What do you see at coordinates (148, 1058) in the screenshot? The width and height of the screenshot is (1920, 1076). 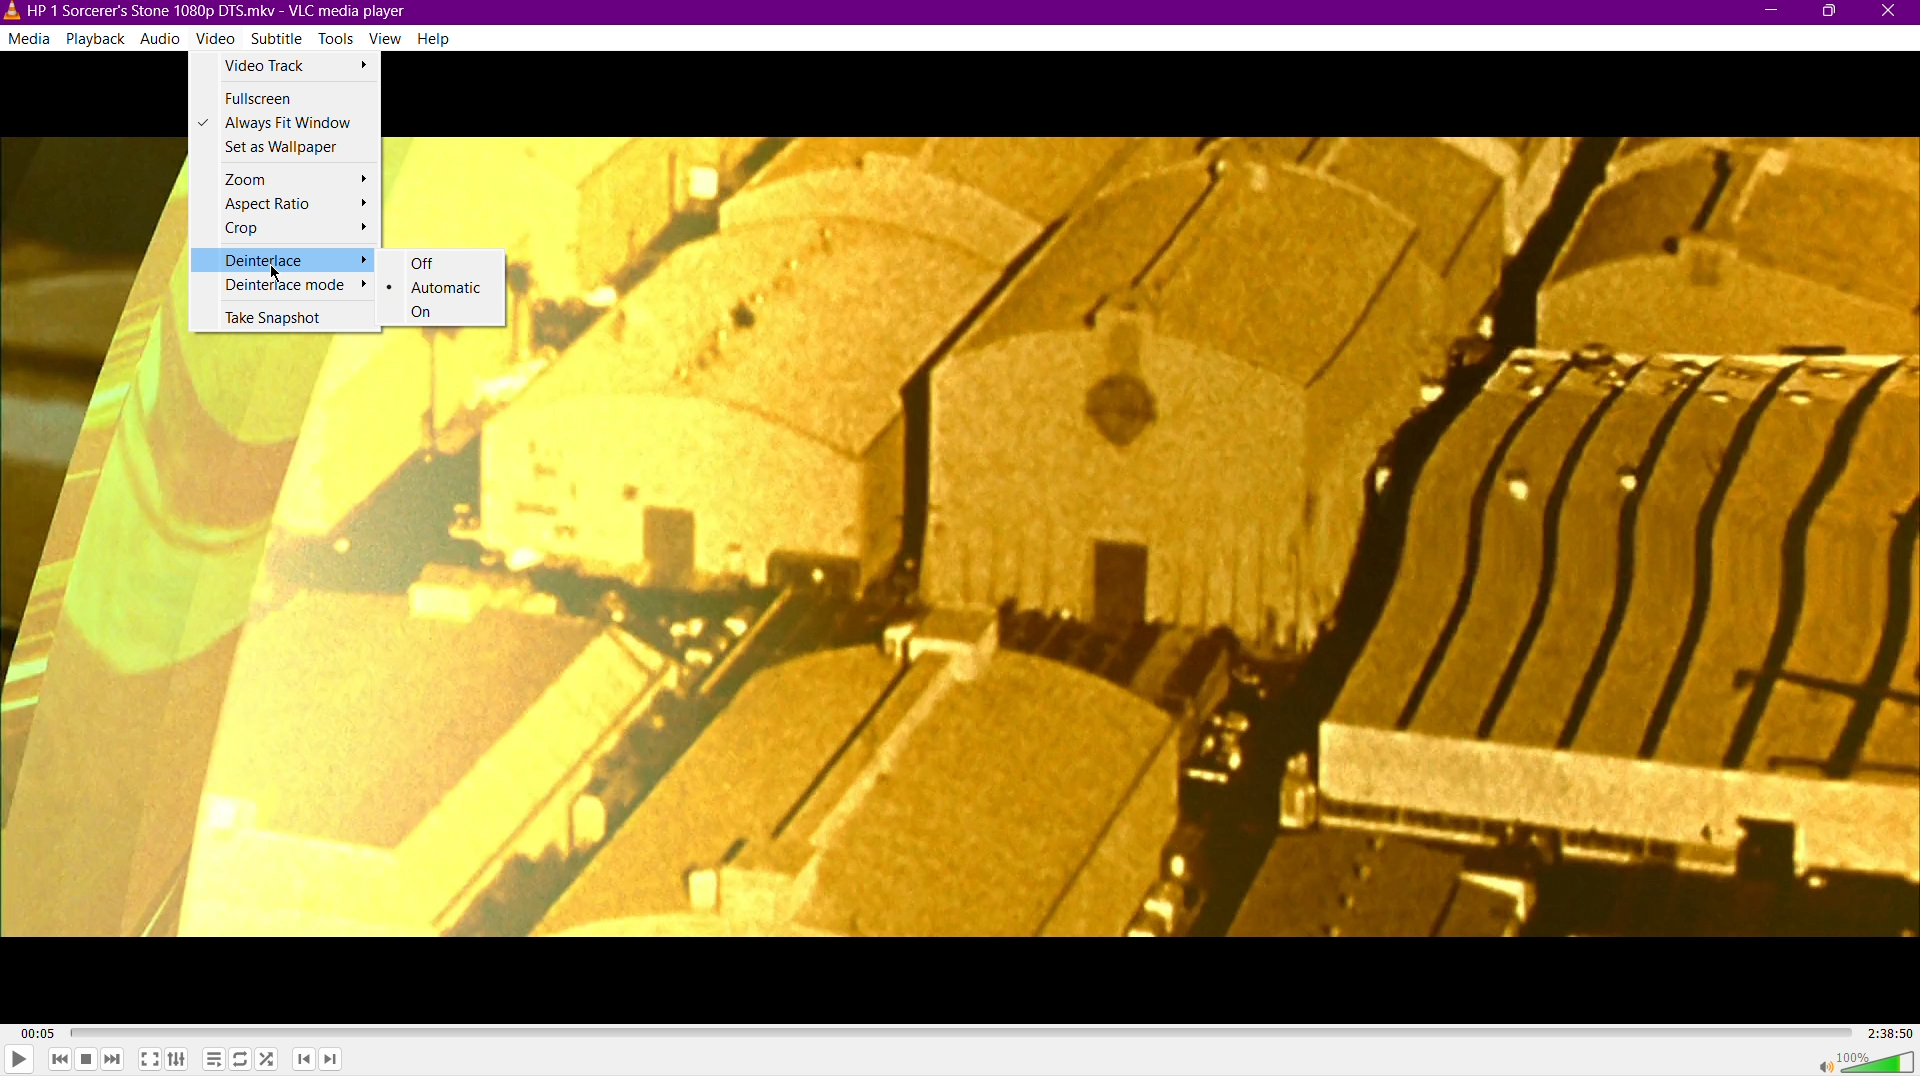 I see `Fullscreen` at bounding box center [148, 1058].